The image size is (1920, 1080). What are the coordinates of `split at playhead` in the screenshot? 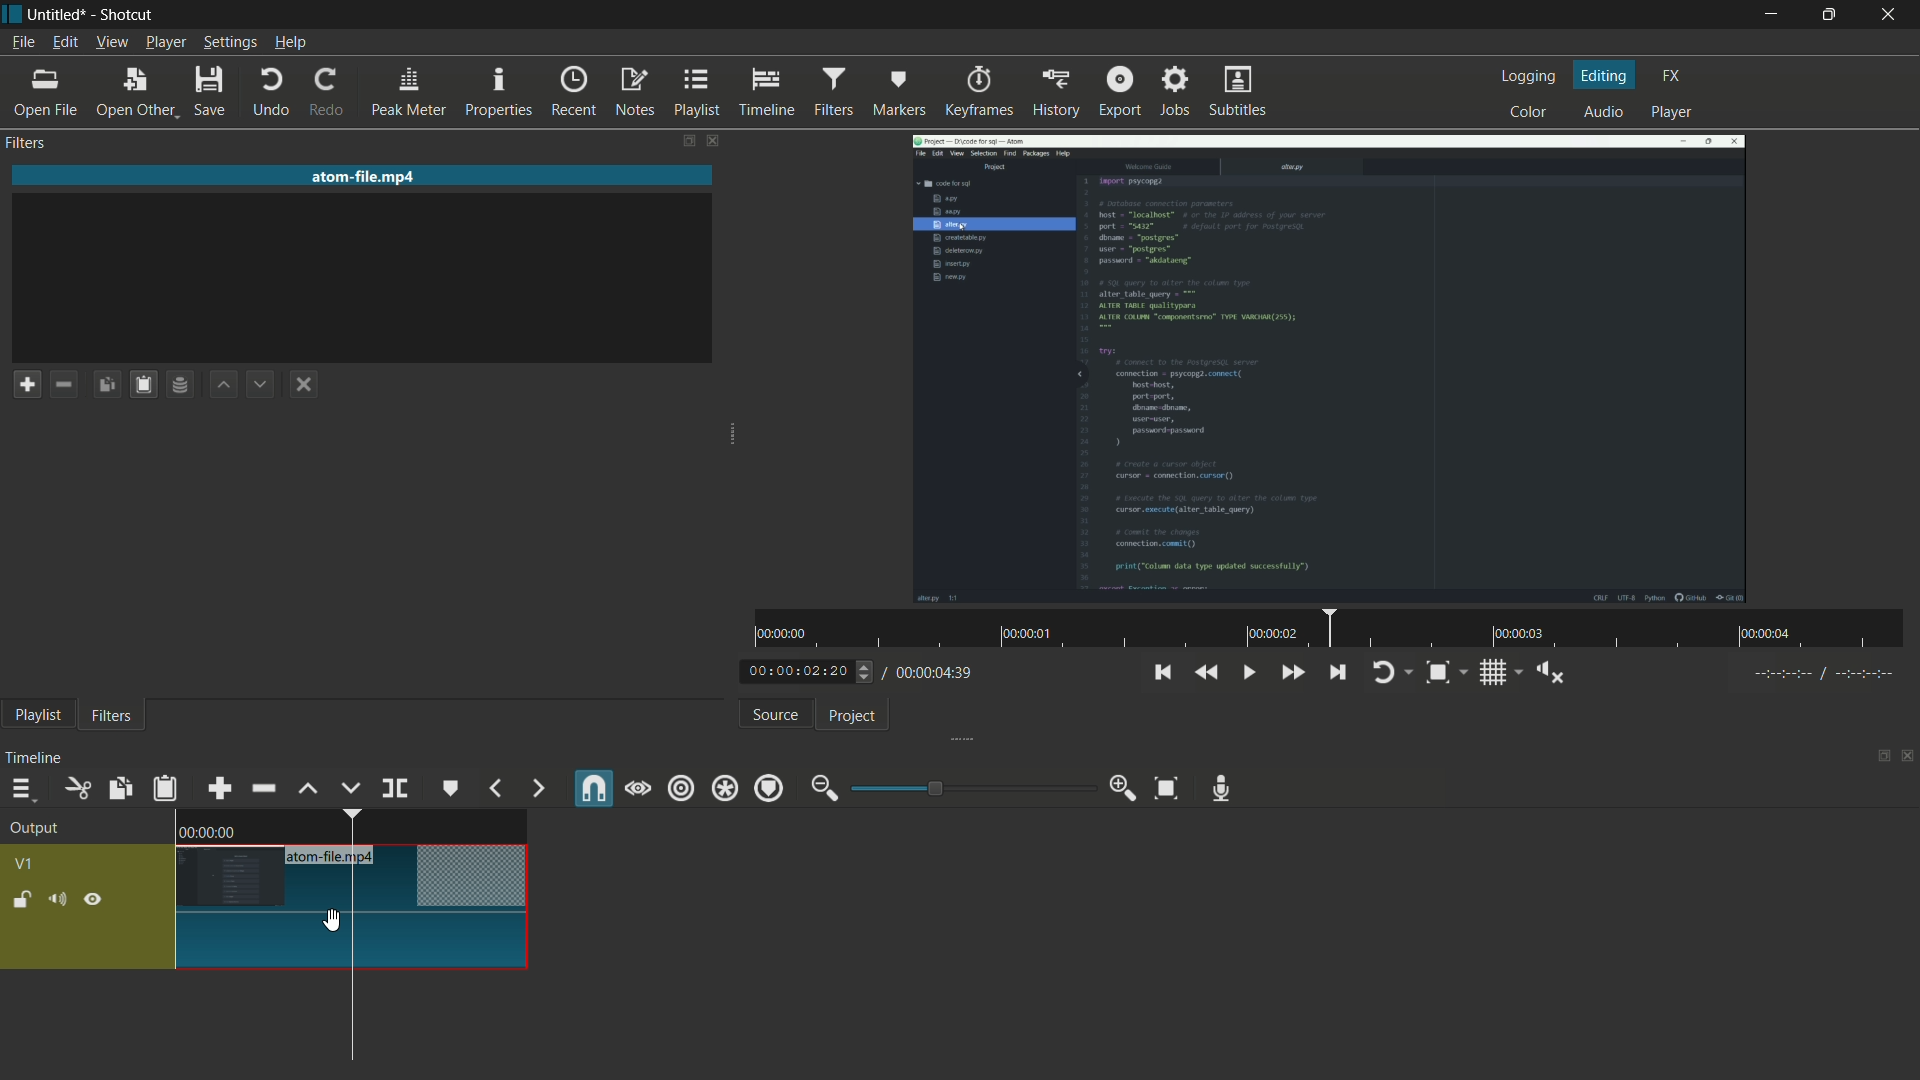 It's located at (392, 789).